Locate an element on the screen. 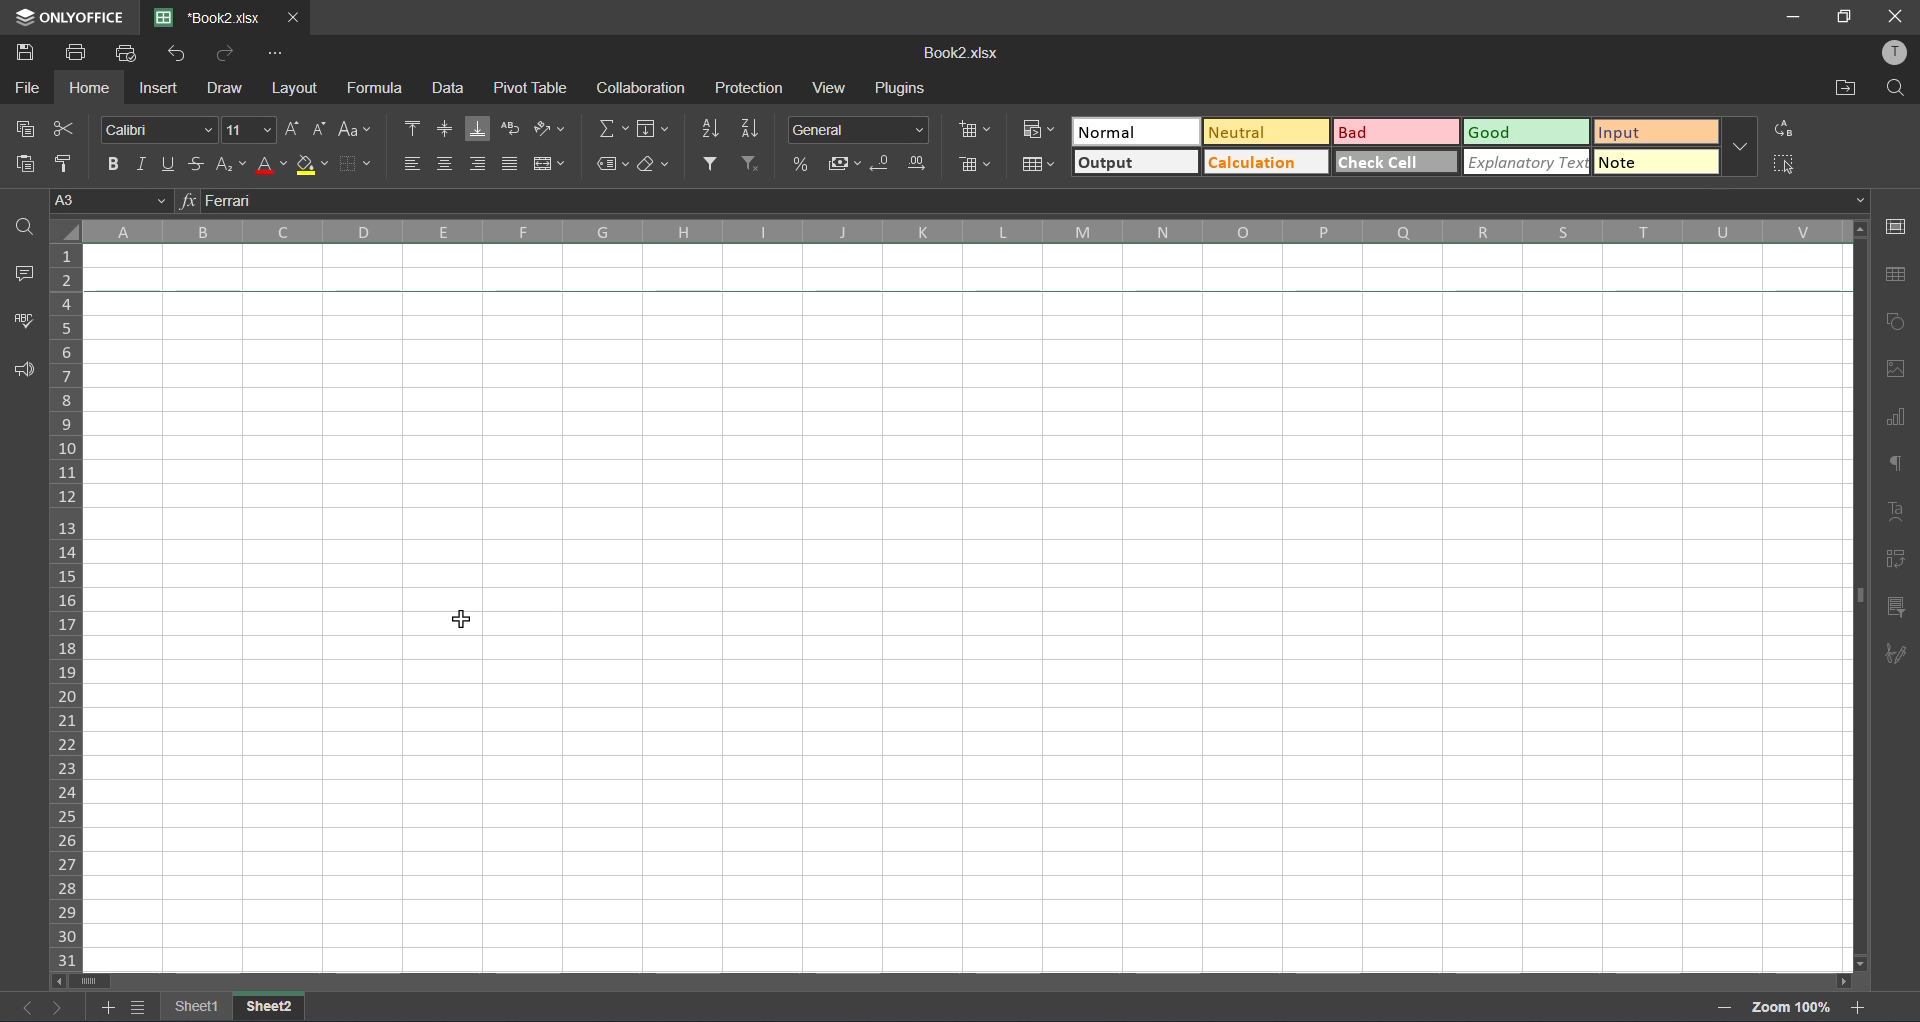 This screenshot has height=1022, width=1920. clear filter is located at coordinates (753, 162).